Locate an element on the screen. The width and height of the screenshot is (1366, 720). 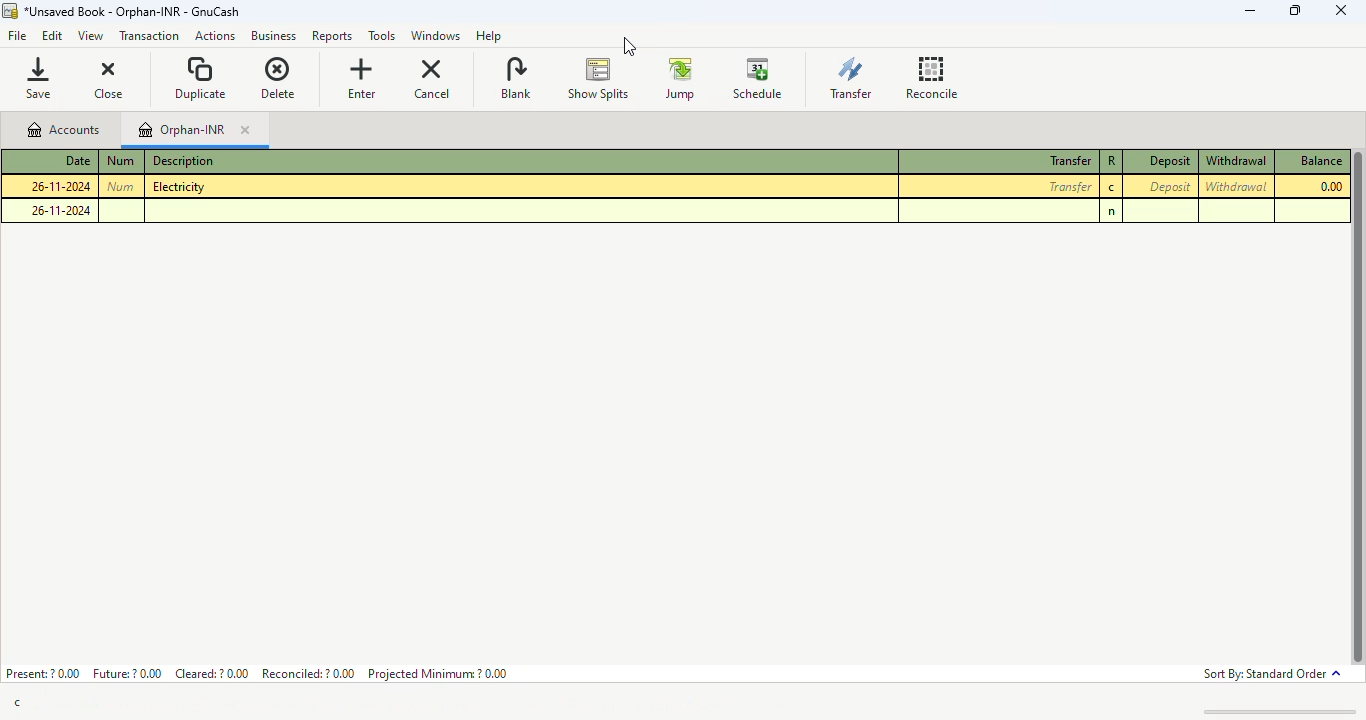
description is located at coordinates (183, 161).